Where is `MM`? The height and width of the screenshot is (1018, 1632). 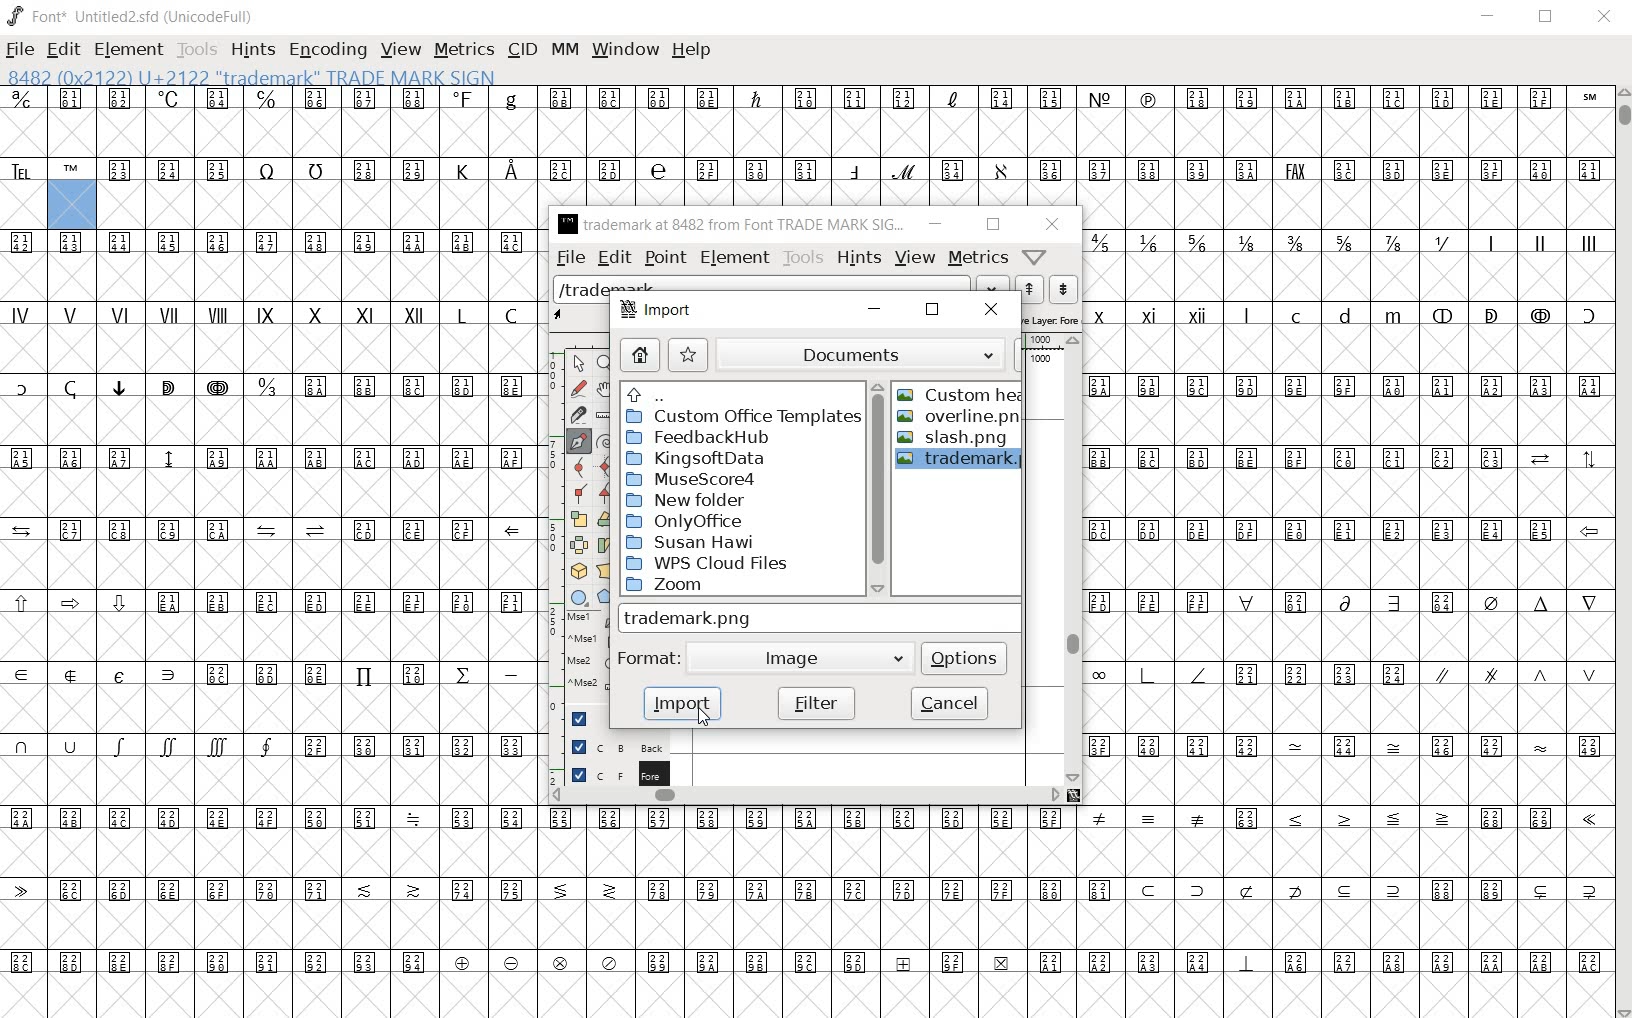
MM is located at coordinates (564, 52).